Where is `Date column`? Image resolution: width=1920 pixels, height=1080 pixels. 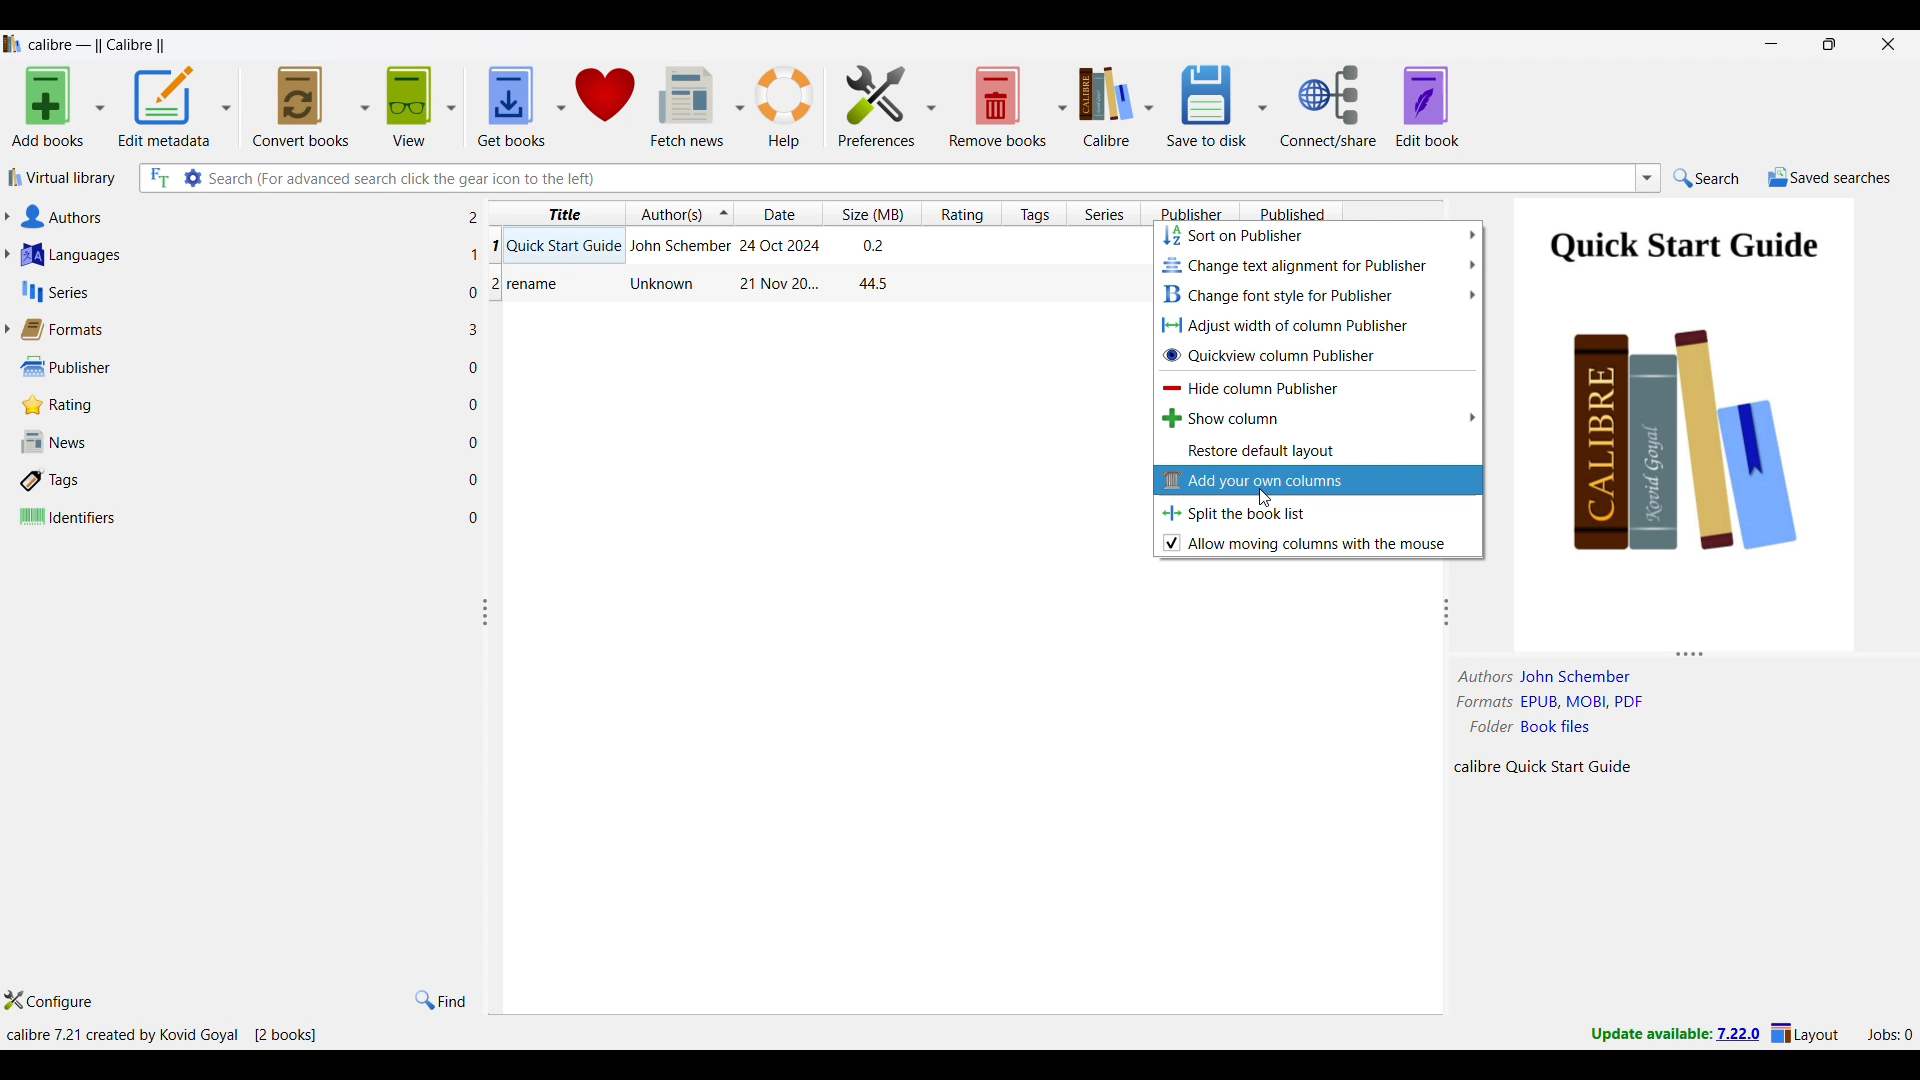
Date column is located at coordinates (778, 213).